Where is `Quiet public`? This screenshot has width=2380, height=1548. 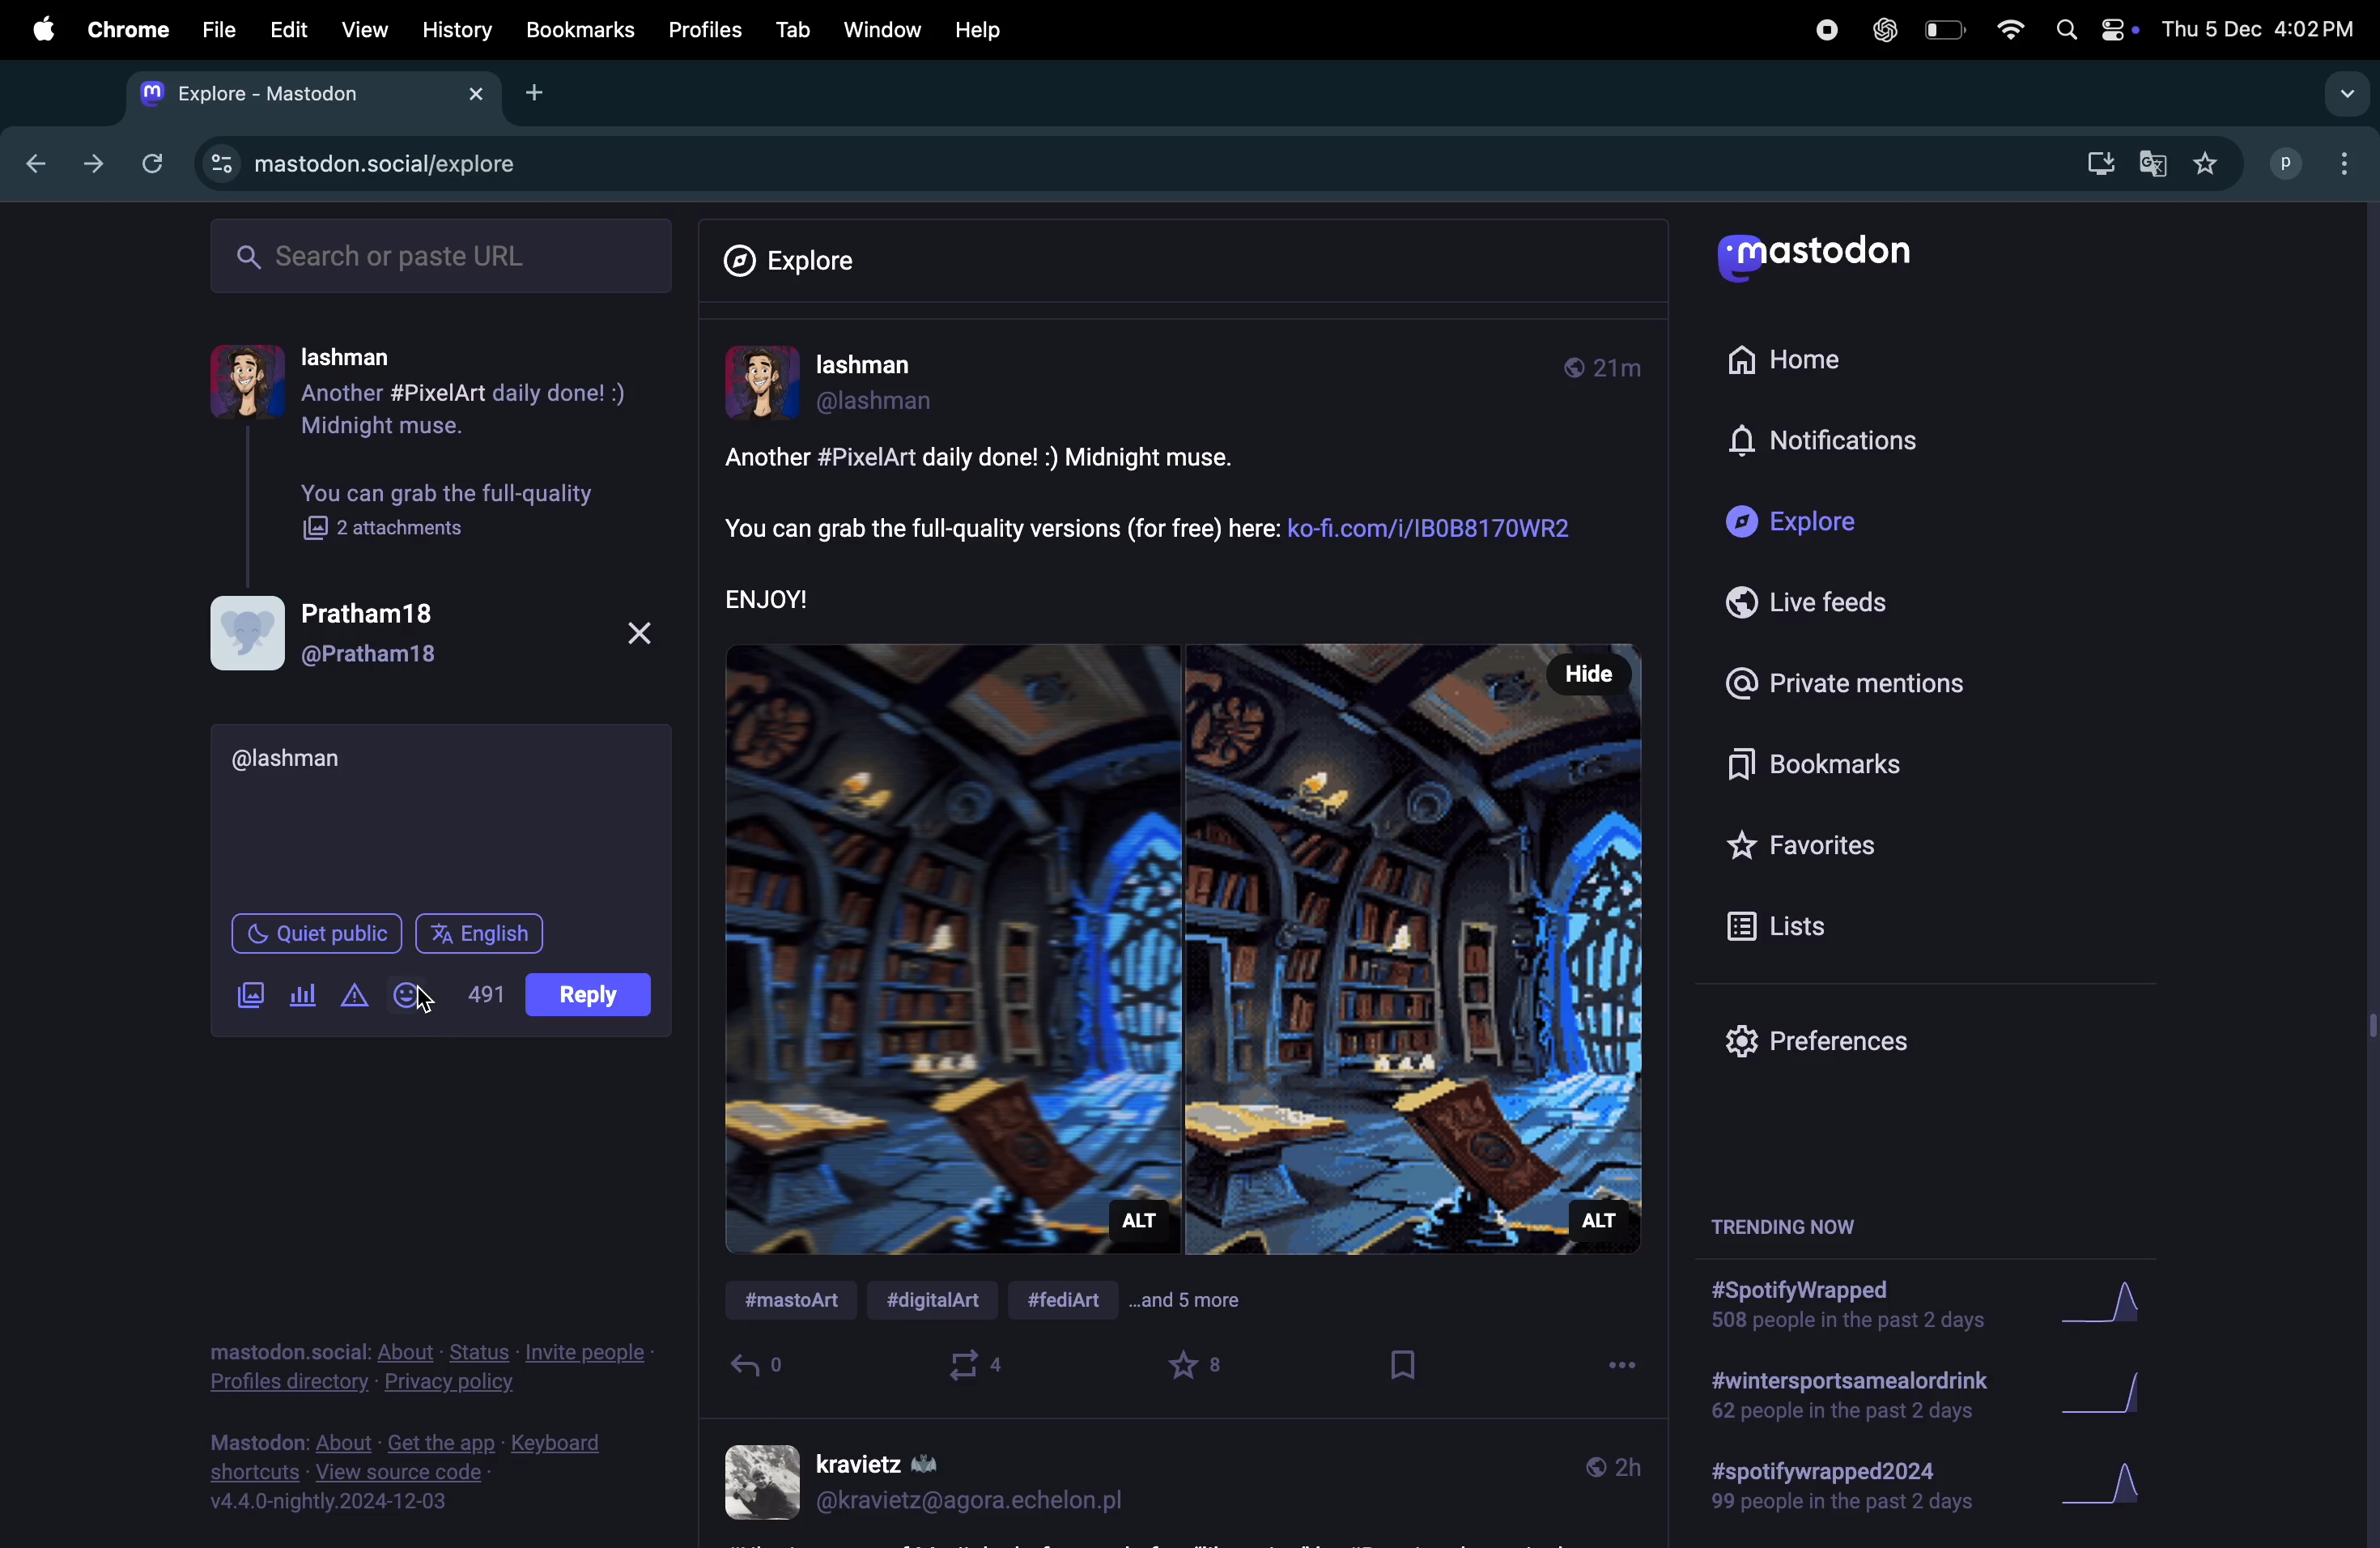
Quiet public is located at coordinates (319, 931).